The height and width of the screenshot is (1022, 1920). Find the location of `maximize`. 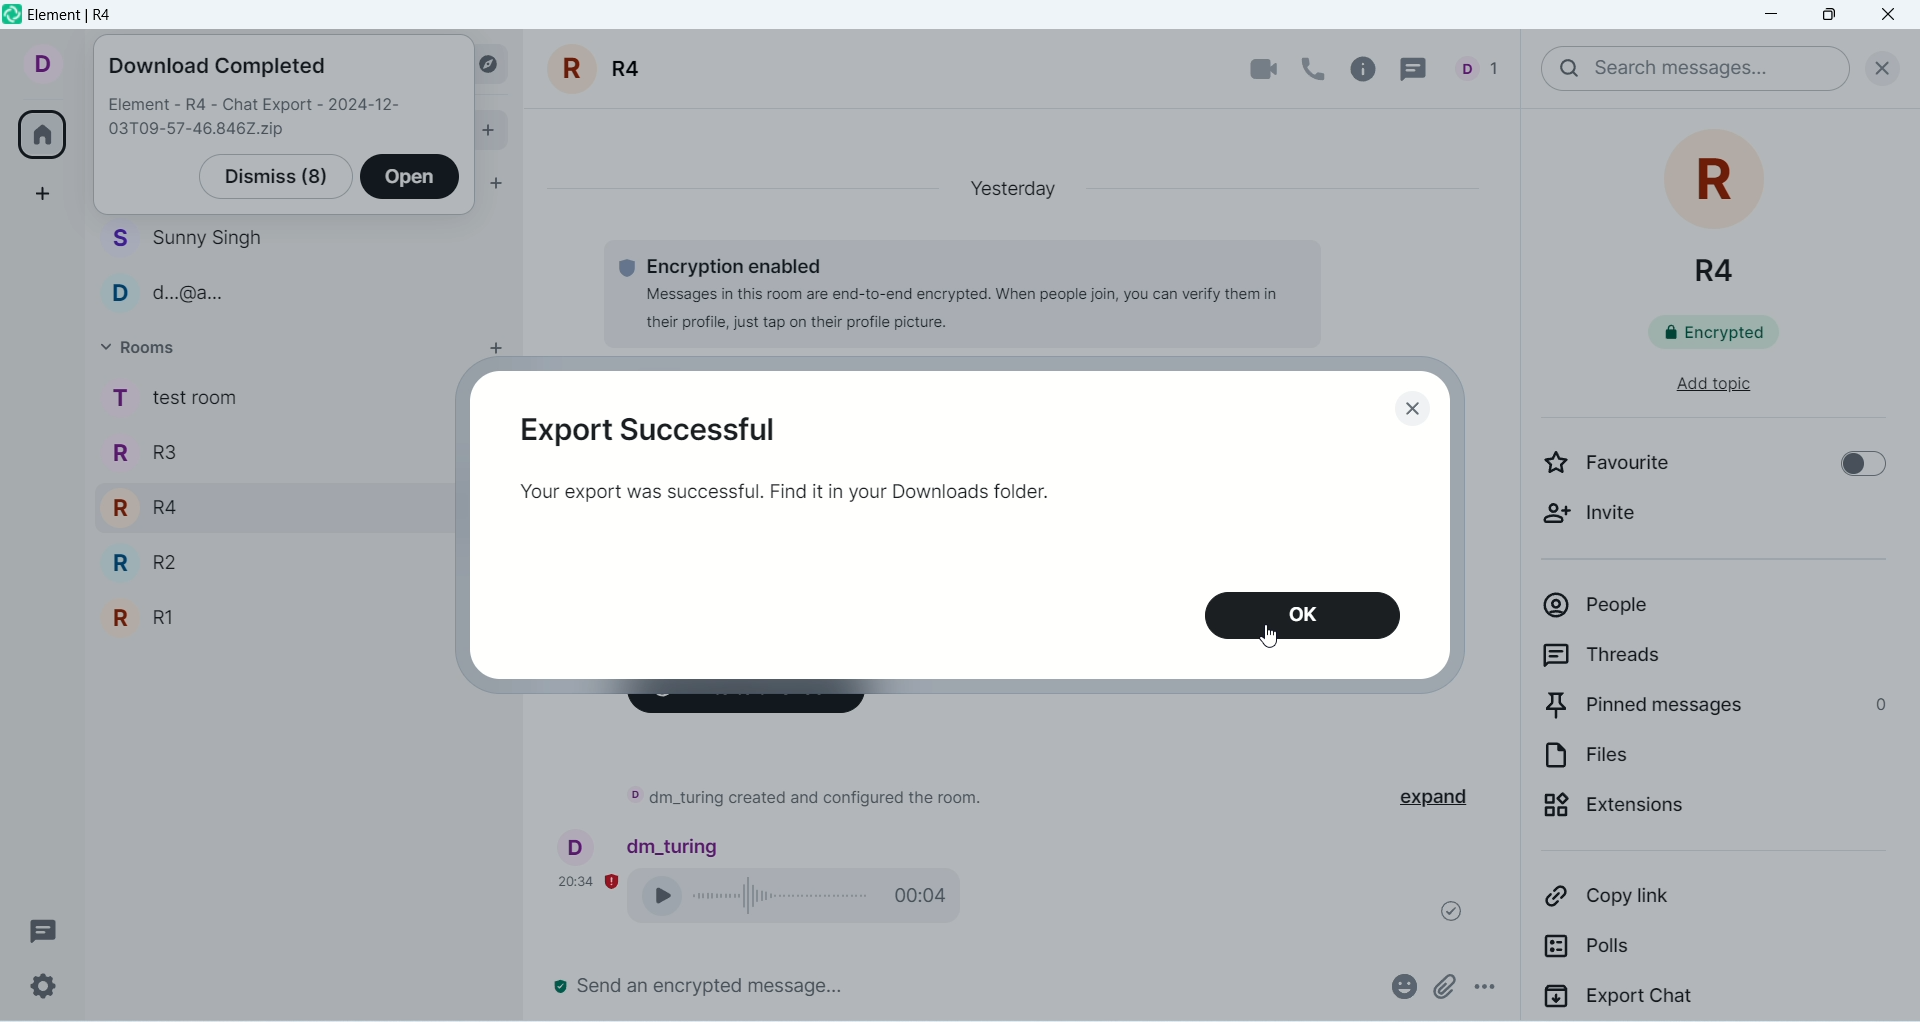

maximize is located at coordinates (1827, 18).